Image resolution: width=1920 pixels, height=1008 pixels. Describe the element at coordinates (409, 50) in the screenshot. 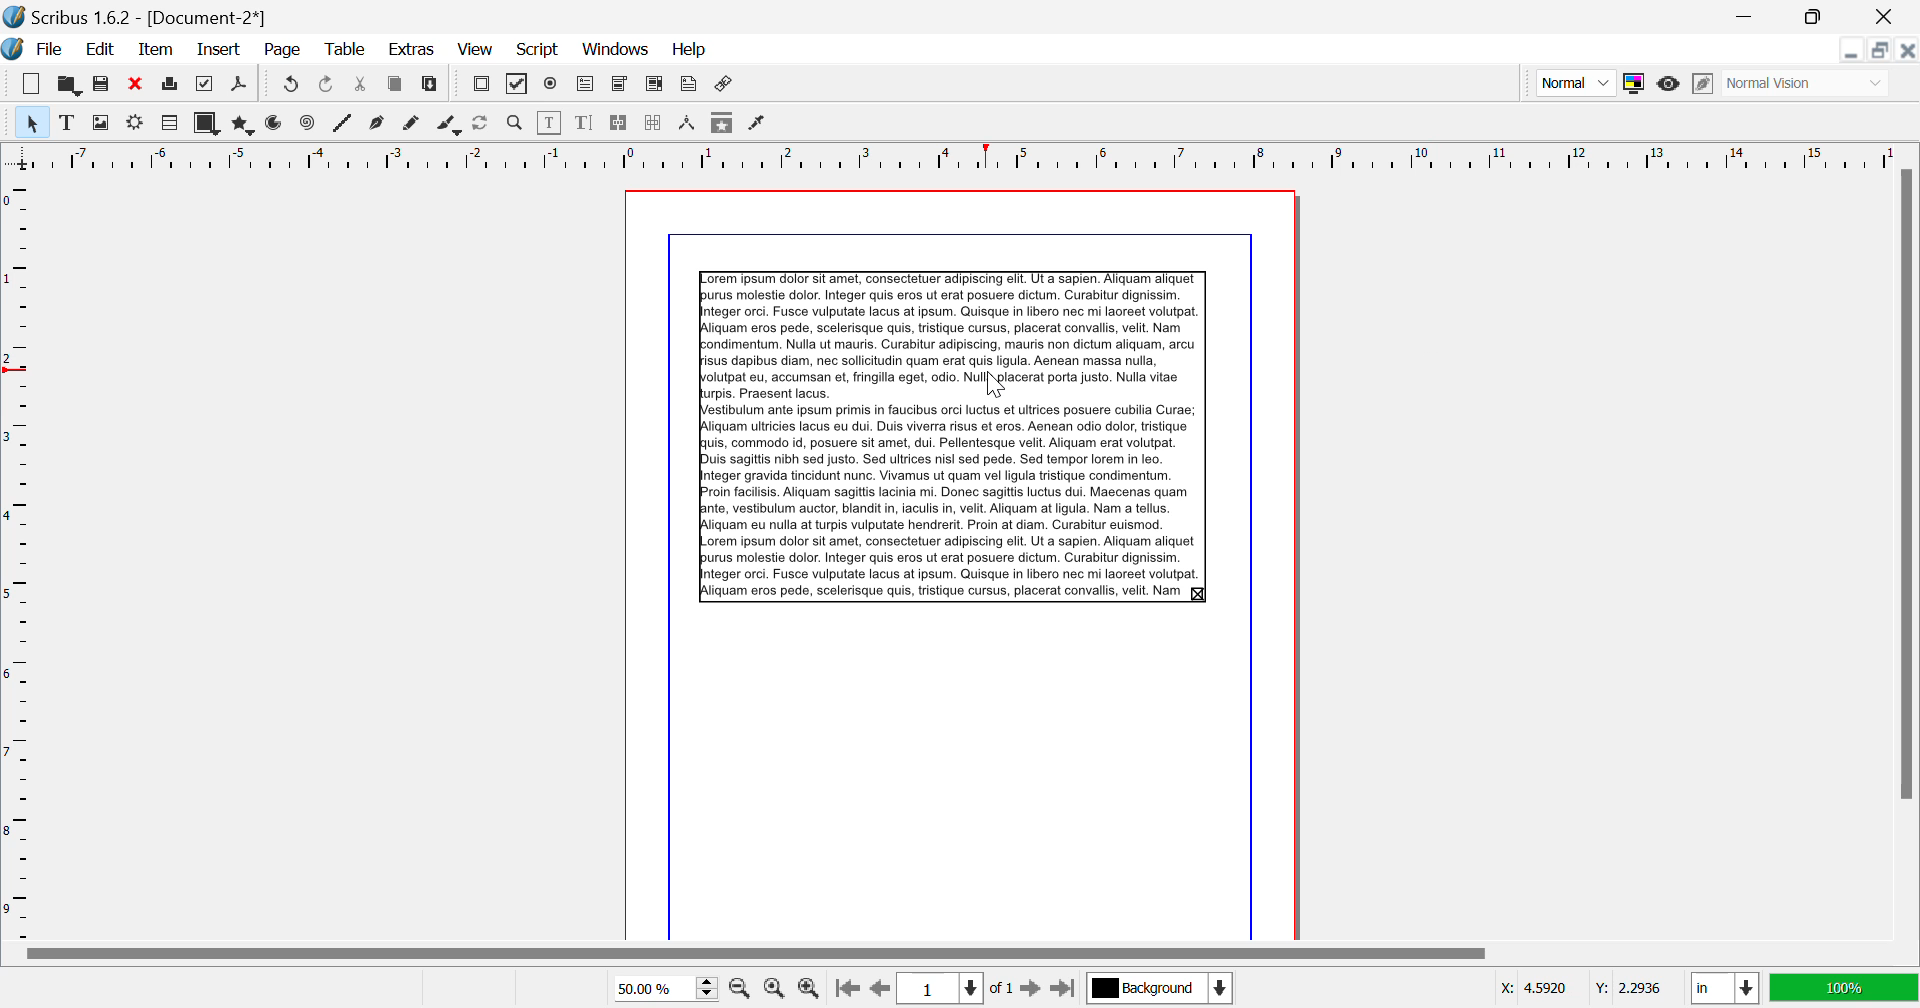

I see `Extras` at that location.